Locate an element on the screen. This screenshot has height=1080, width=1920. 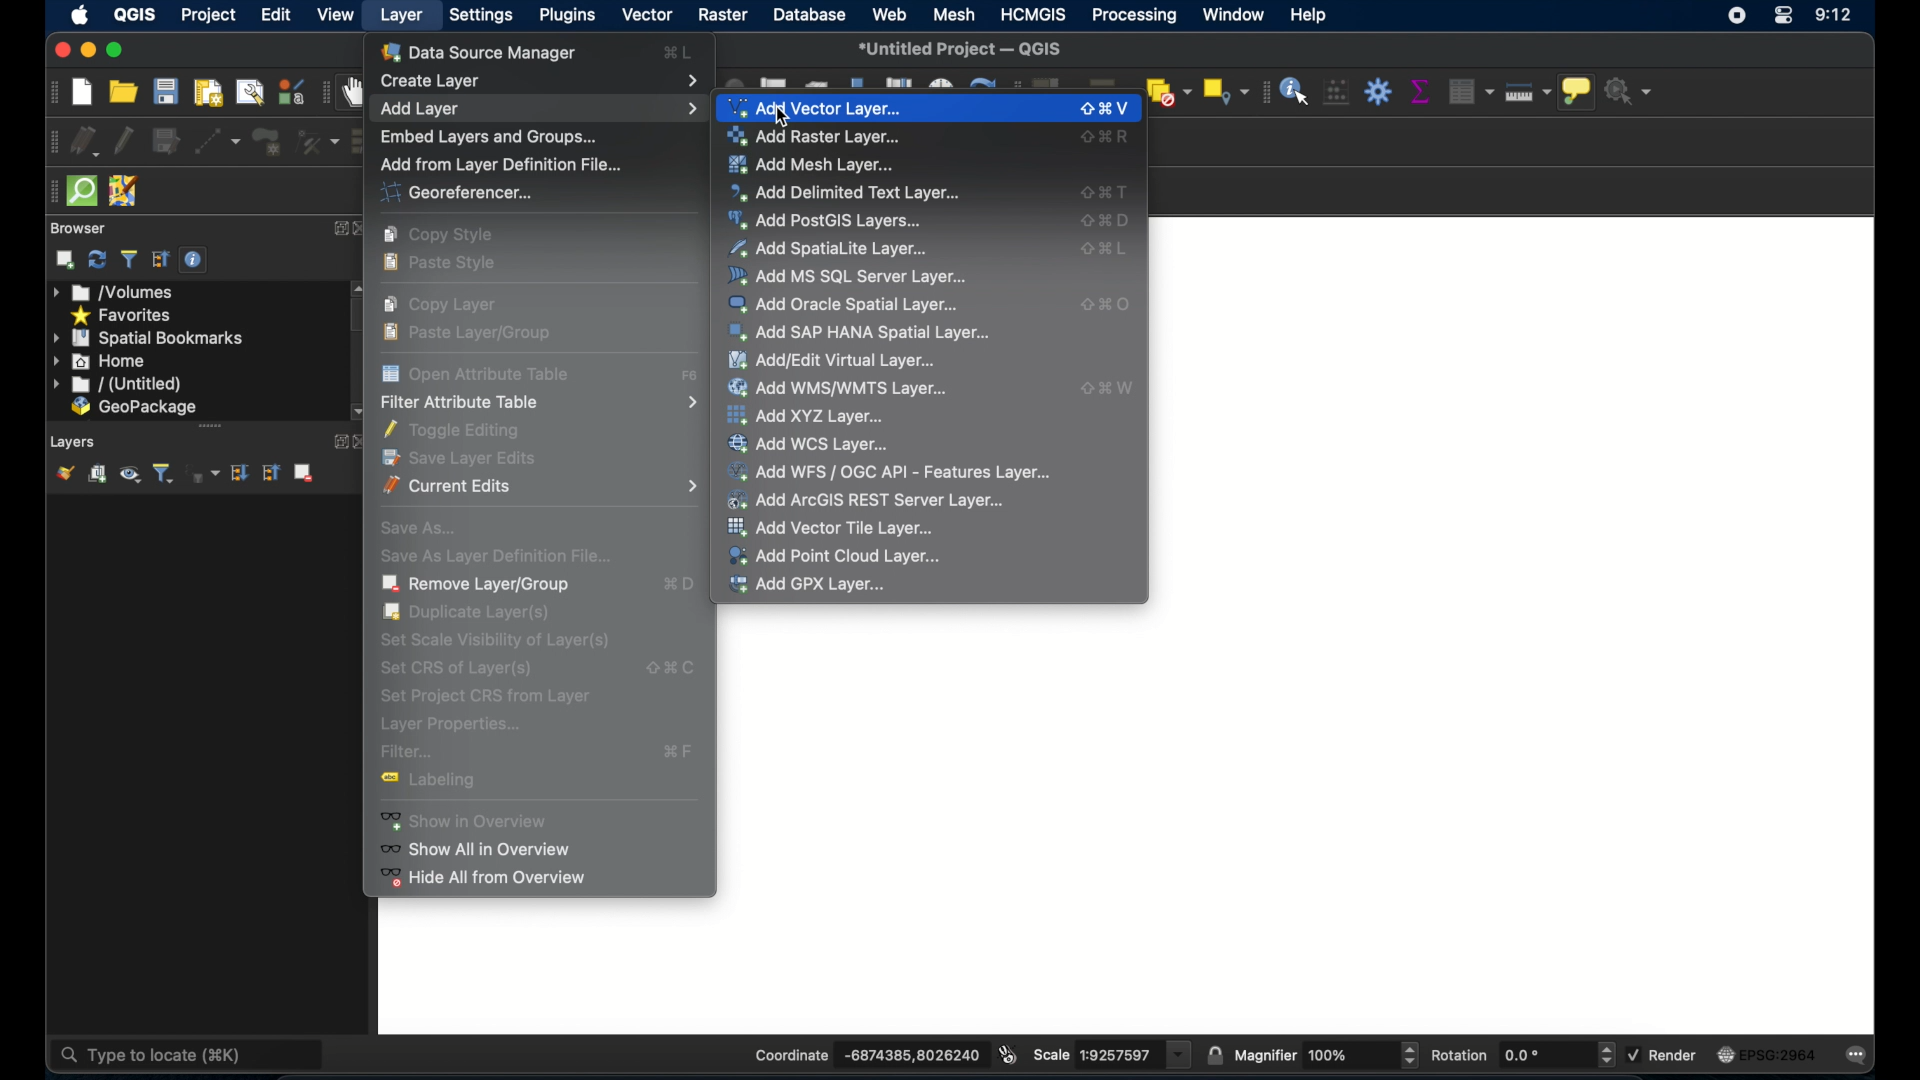
Create Layer is located at coordinates (539, 80).